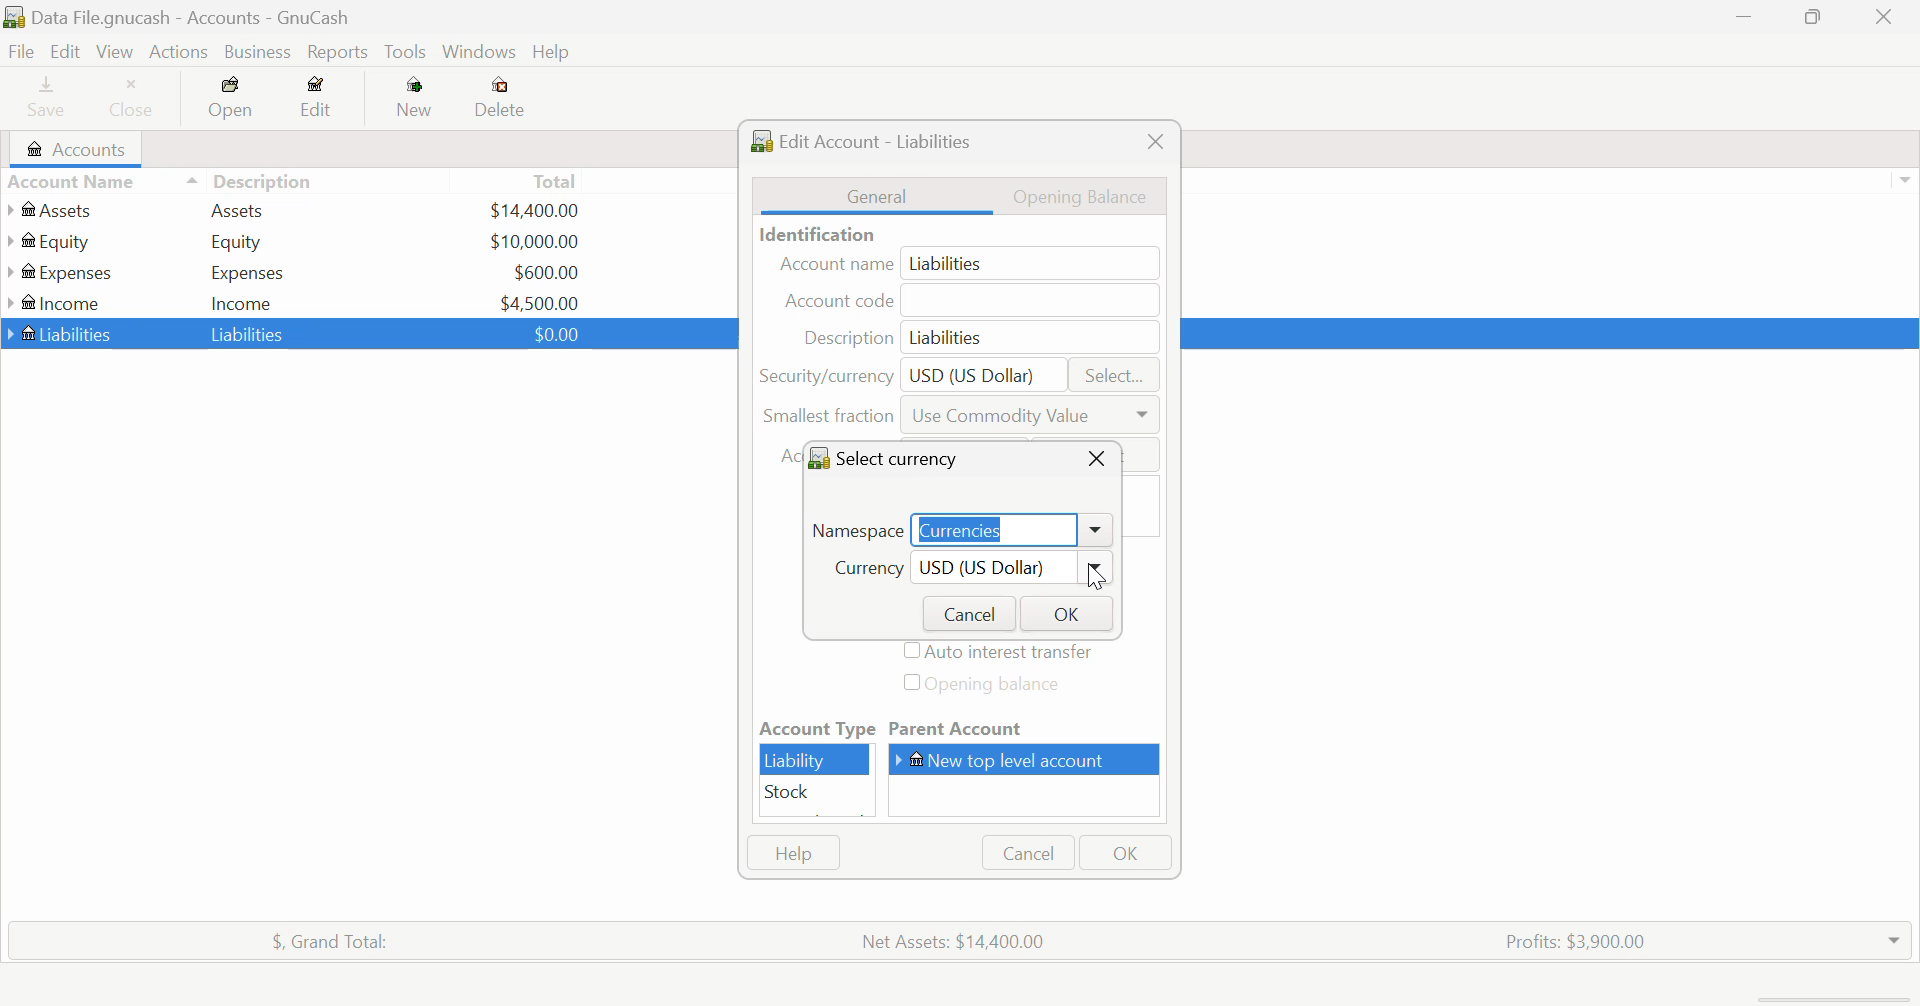  Describe the element at coordinates (1816, 19) in the screenshot. I see `Minimize` at that location.